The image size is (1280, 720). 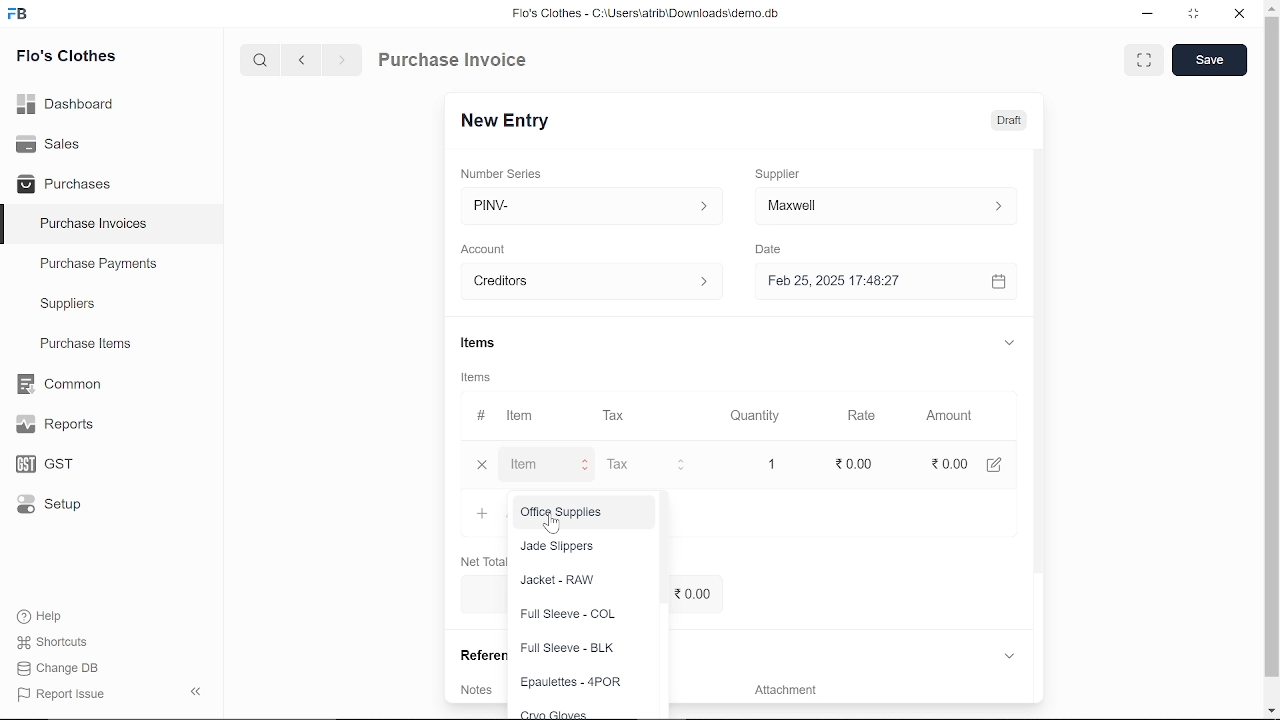 What do you see at coordinates (867, 415) in the screenshot?
I see `Rate` at bounding box center [867, 415].